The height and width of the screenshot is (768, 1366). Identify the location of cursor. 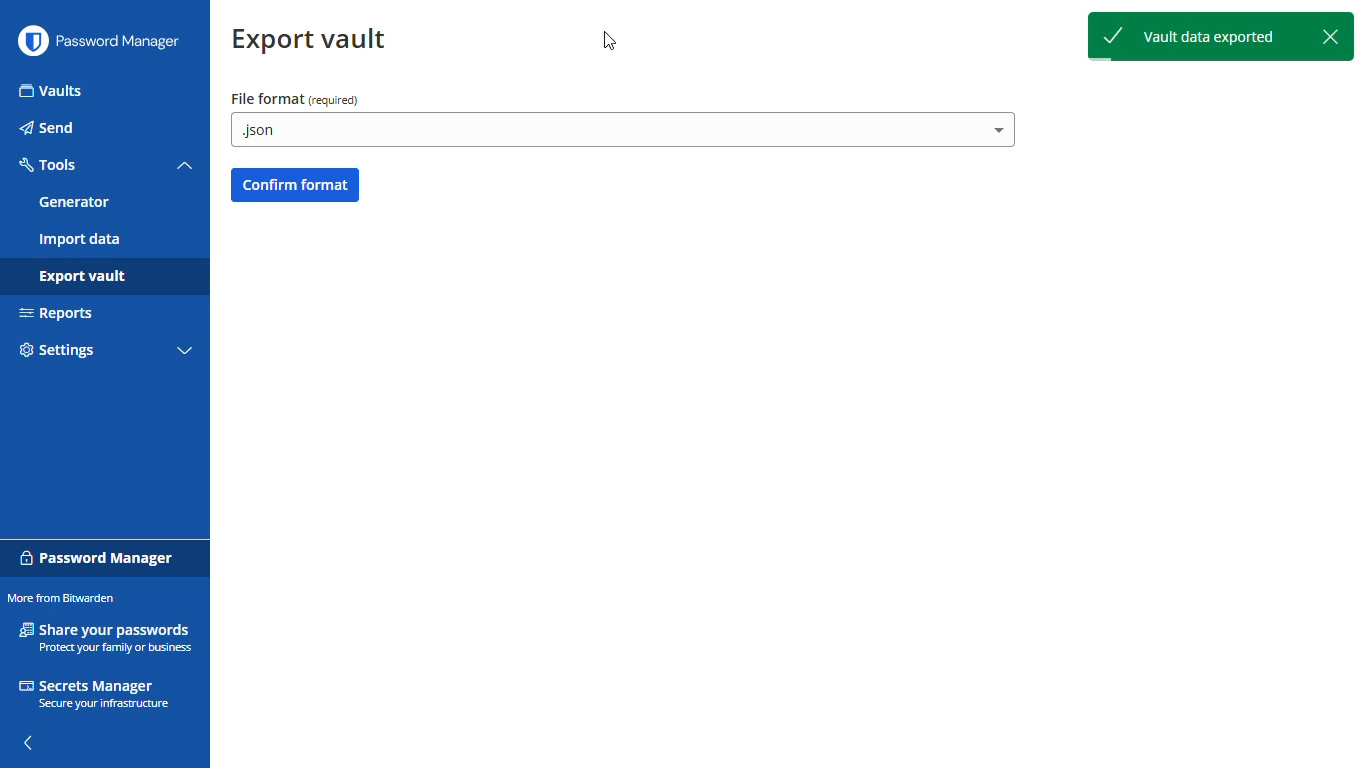
(611, 44).